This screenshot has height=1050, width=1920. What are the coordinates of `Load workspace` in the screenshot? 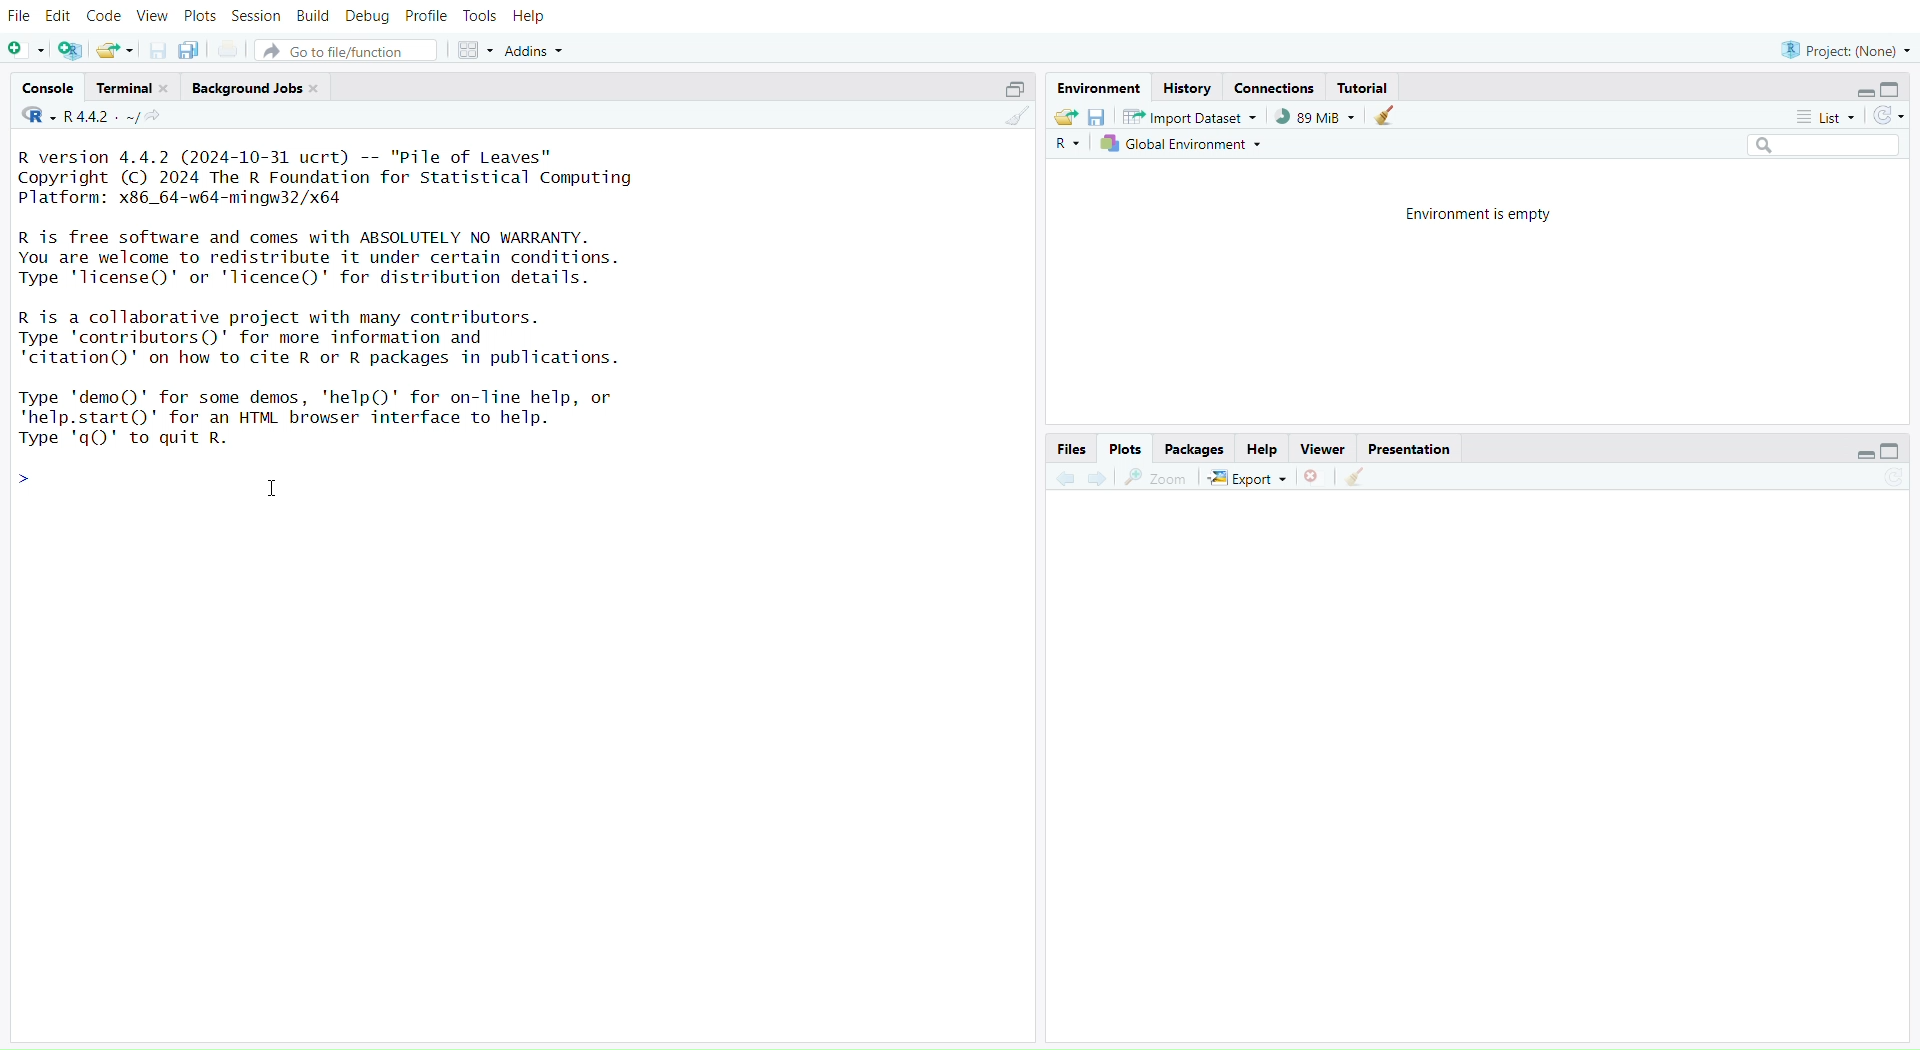 It's located at (1066, 118).